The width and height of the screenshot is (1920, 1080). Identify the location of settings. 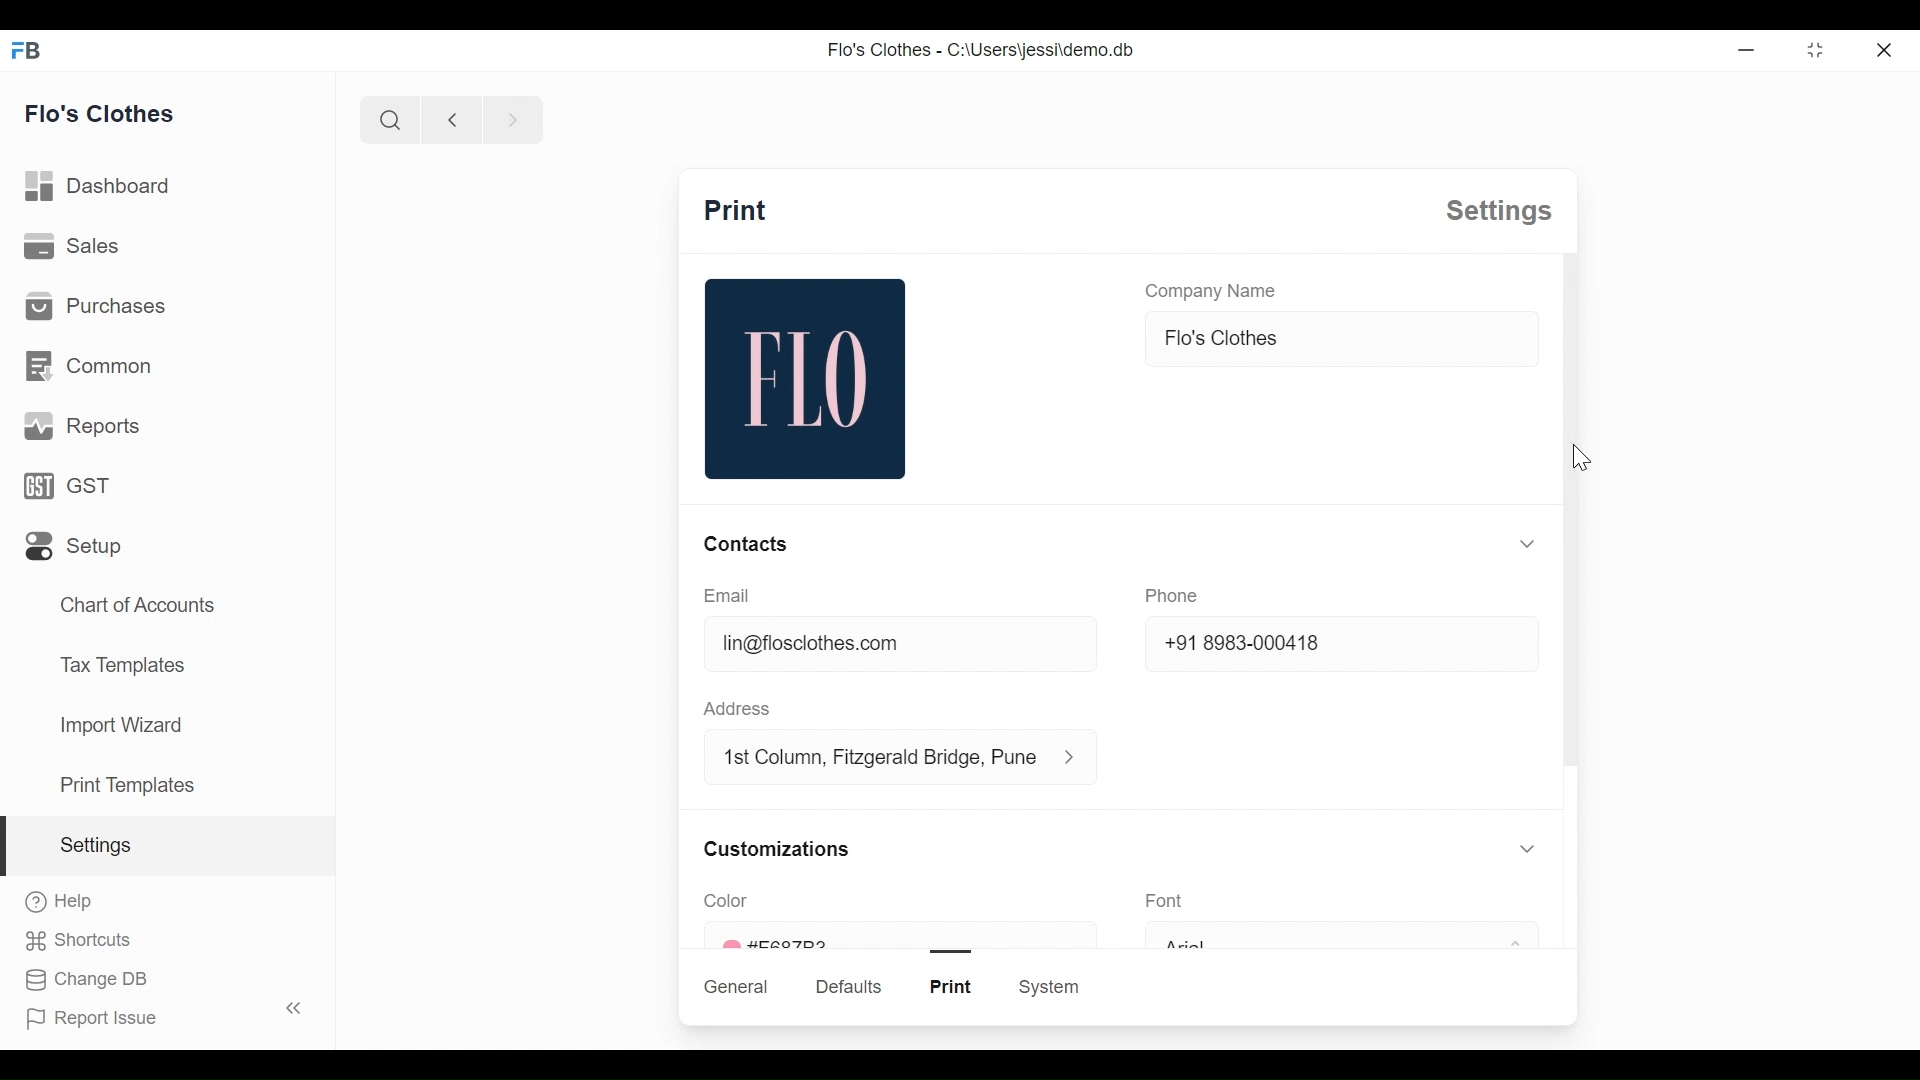
(1499, 211).